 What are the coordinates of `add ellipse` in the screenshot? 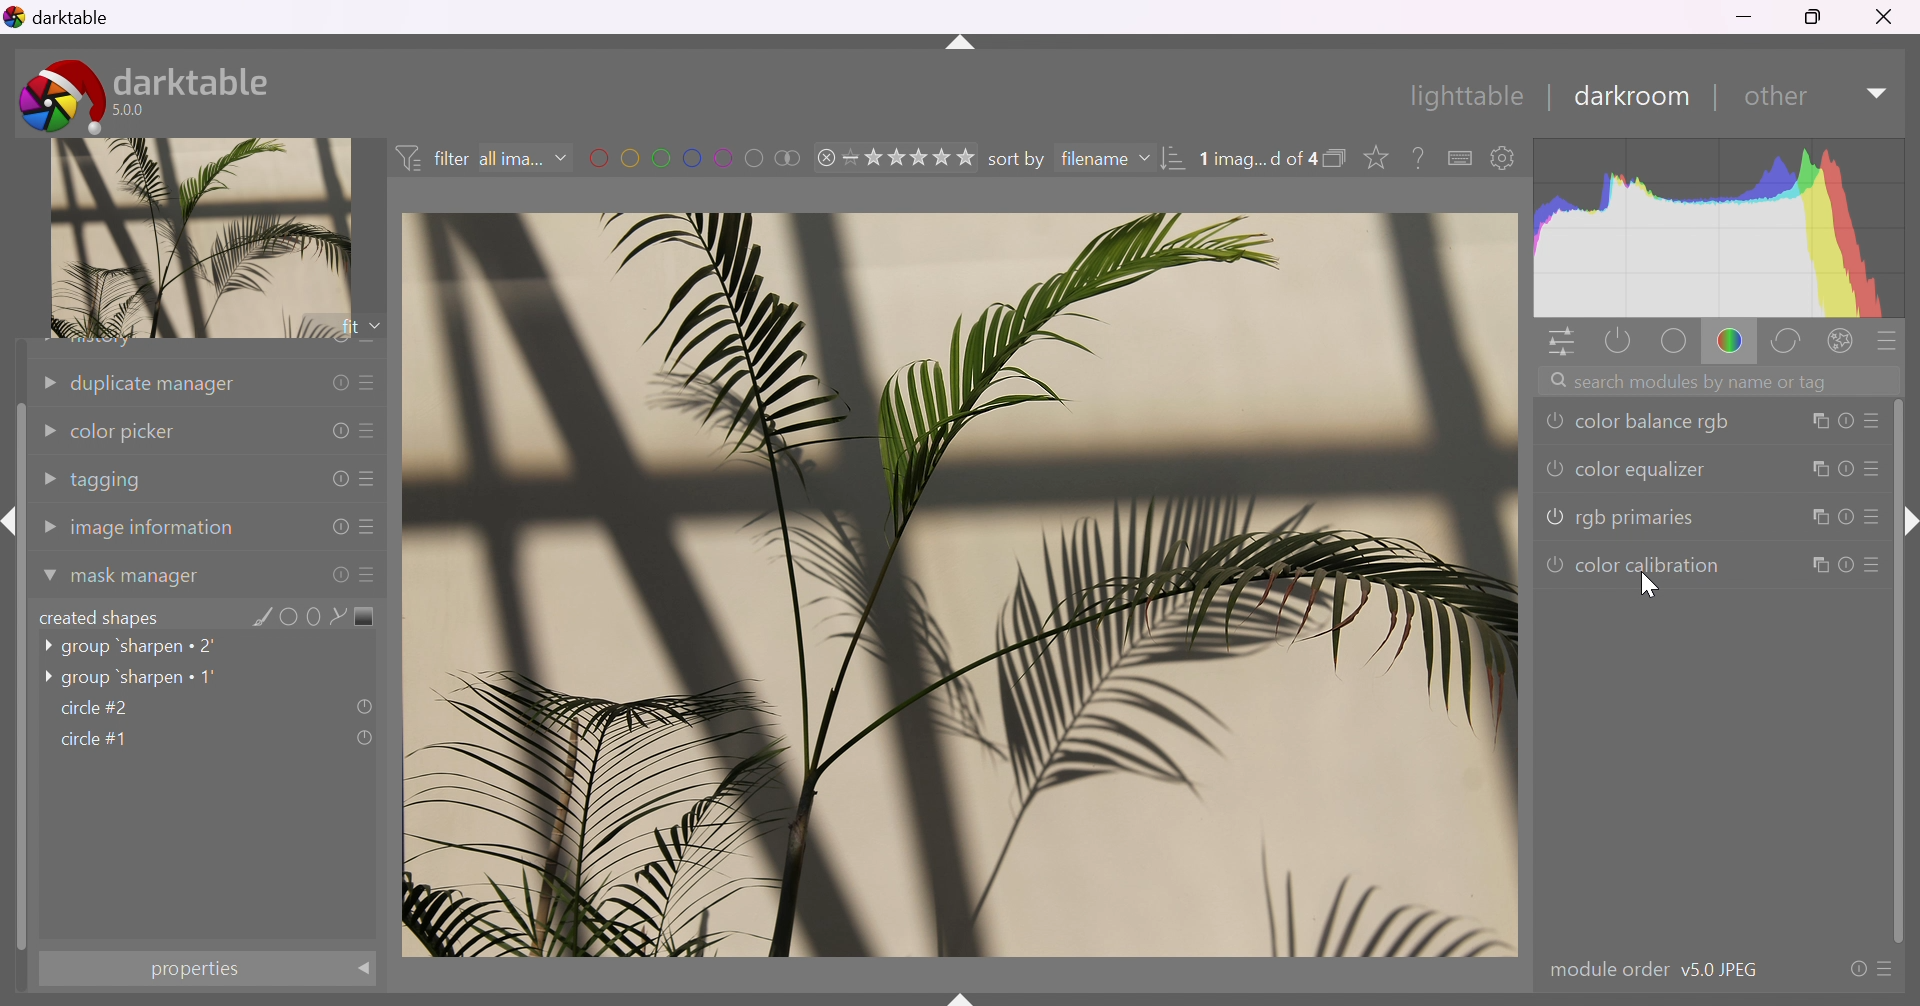 It's located at (309, 614).